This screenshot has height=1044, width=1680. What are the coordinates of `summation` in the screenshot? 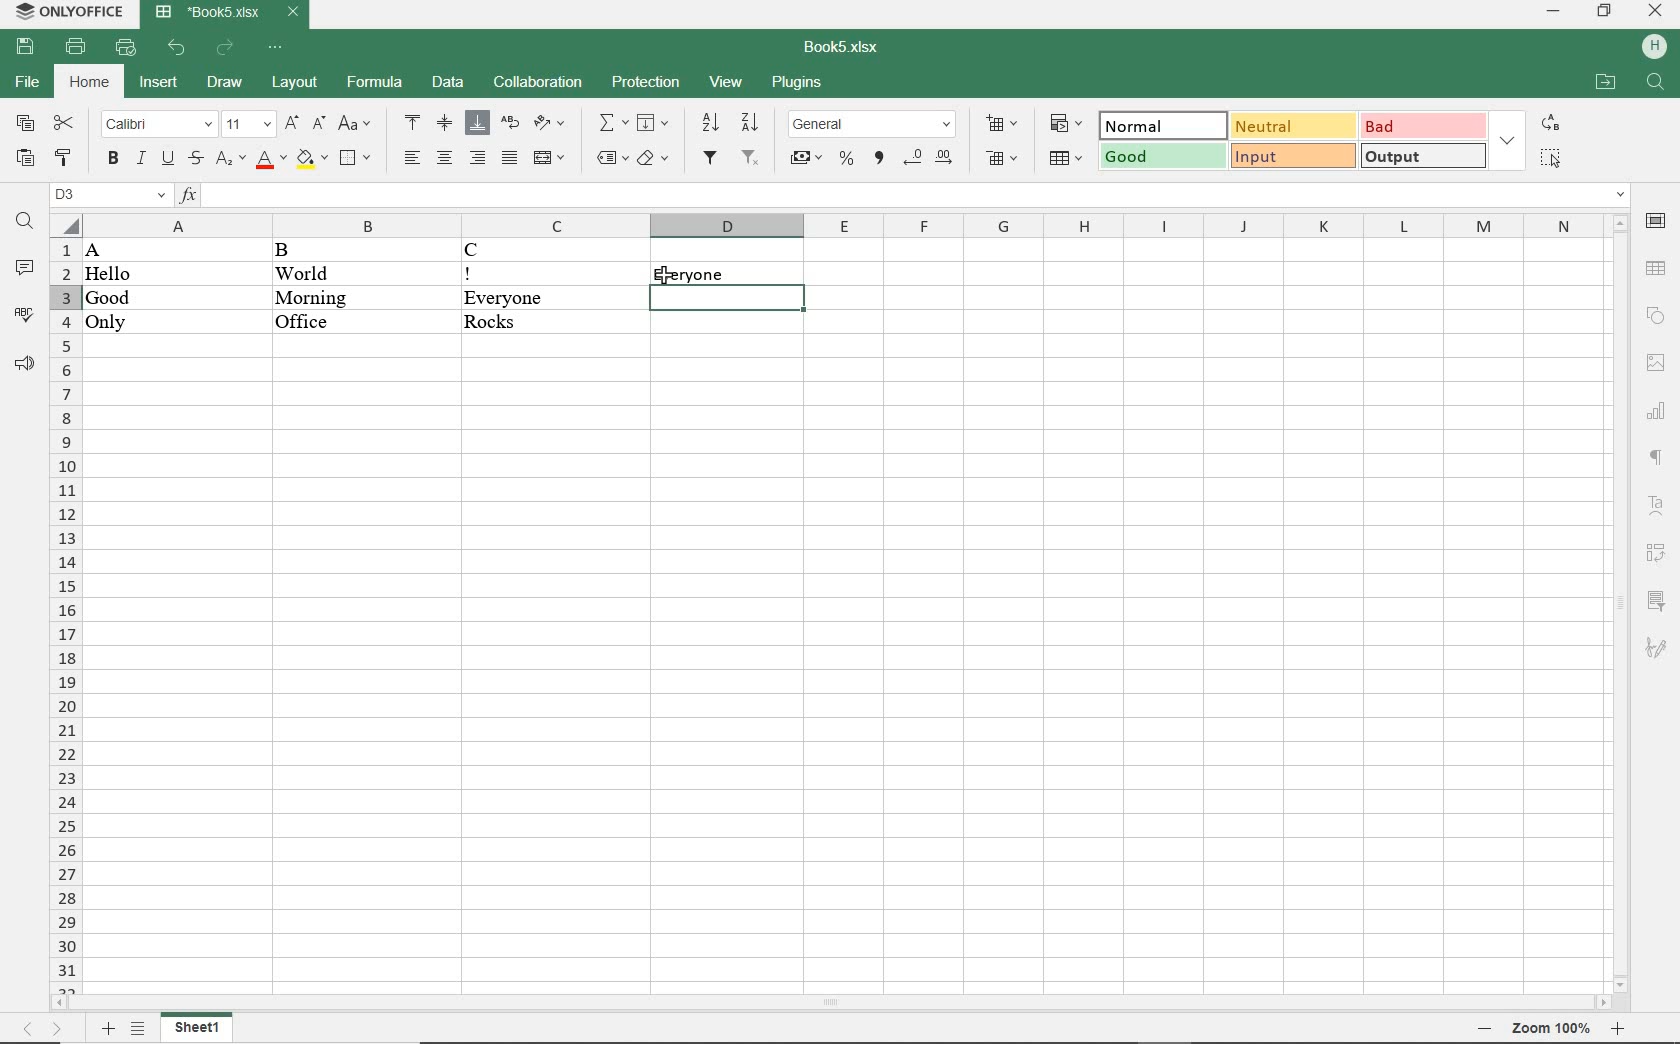 It's located at (611, 123).